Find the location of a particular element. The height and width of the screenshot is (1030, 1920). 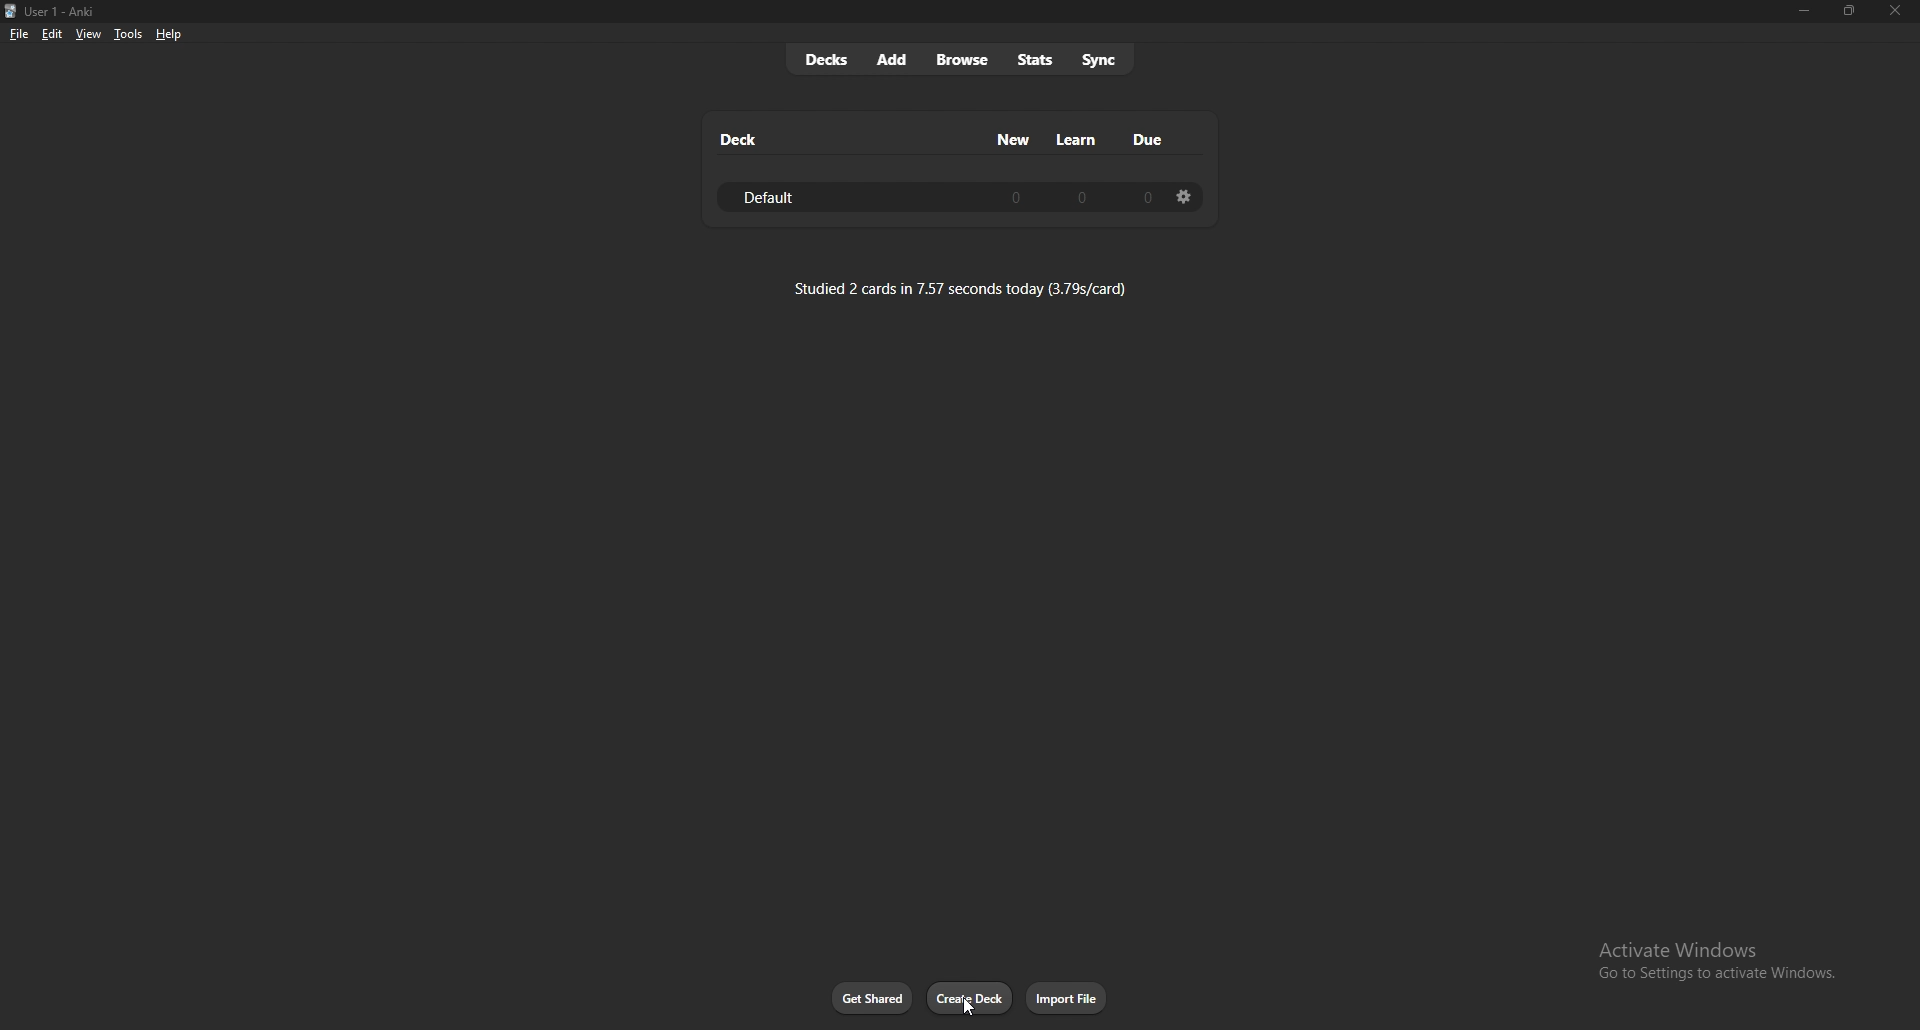

import file is located at coordinates (1068, 998).